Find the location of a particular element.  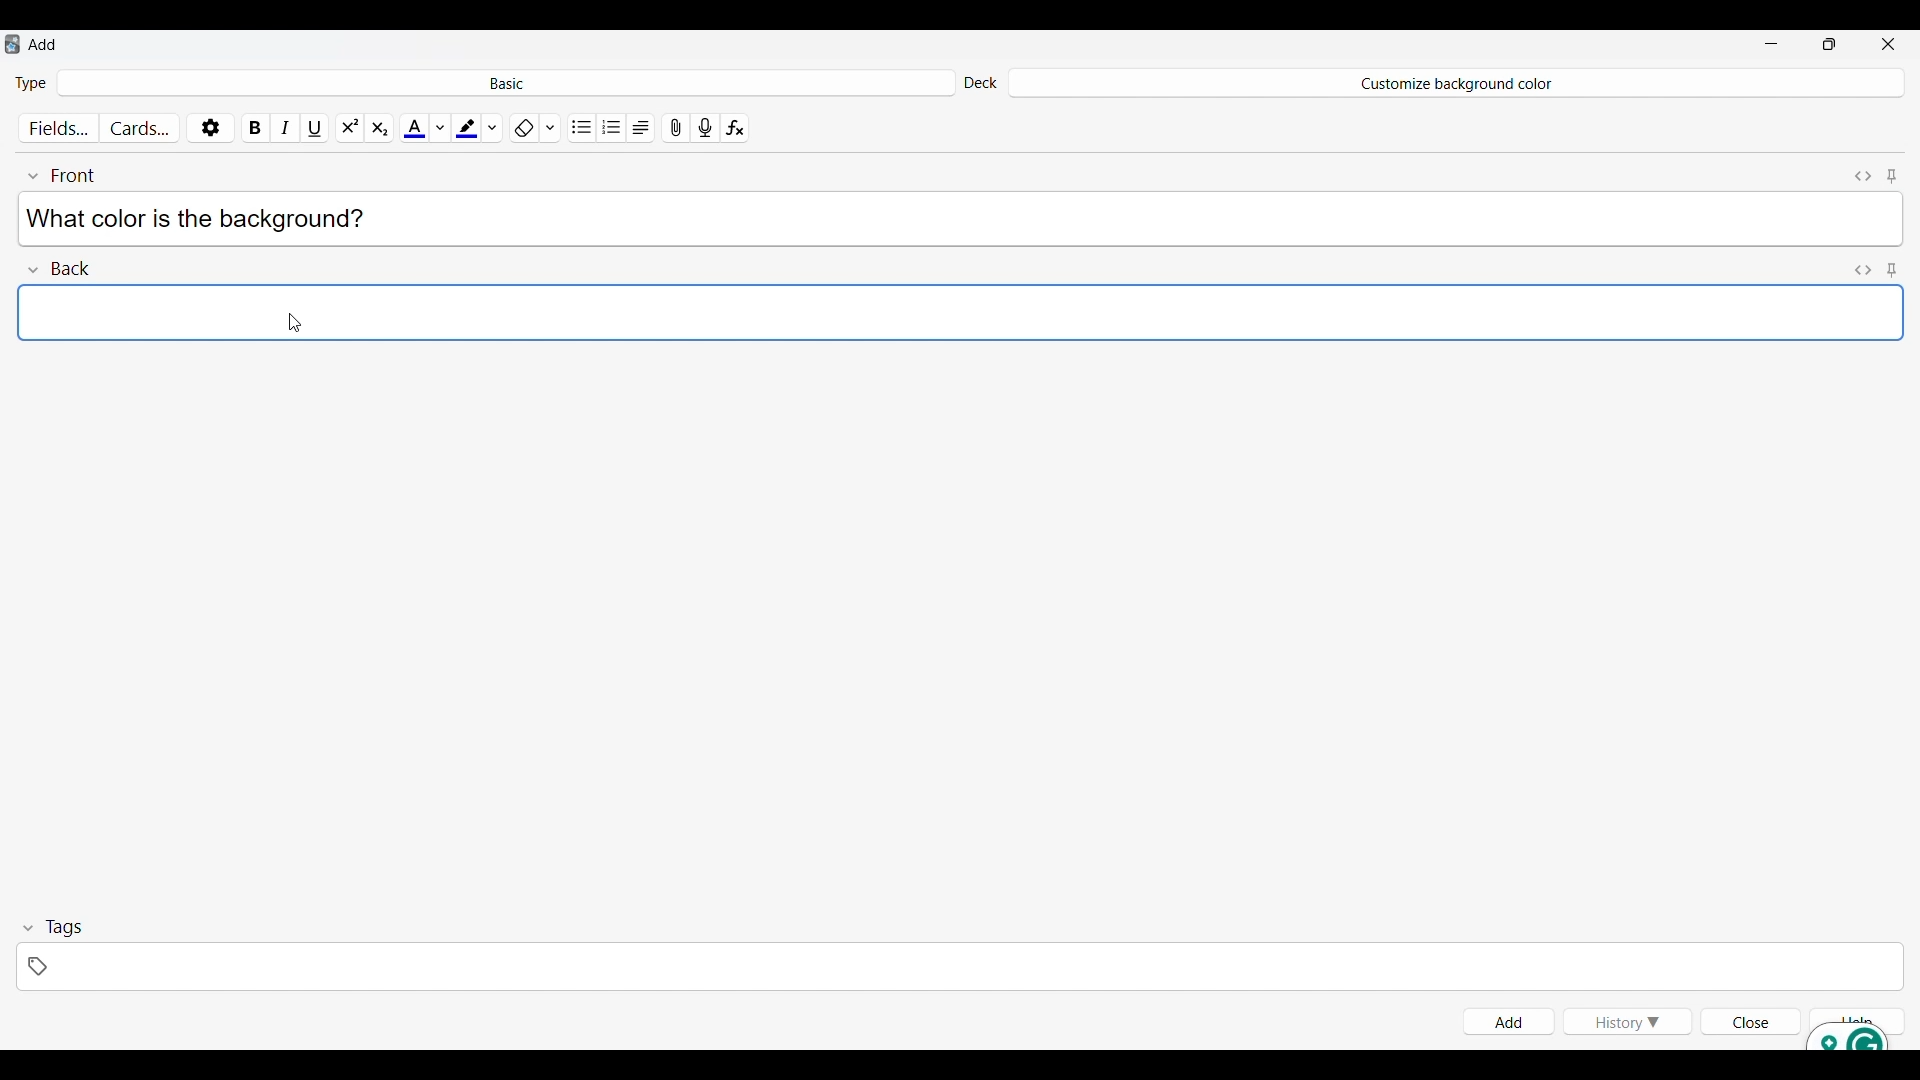

Customize fields is located at coordinates (61, 125).